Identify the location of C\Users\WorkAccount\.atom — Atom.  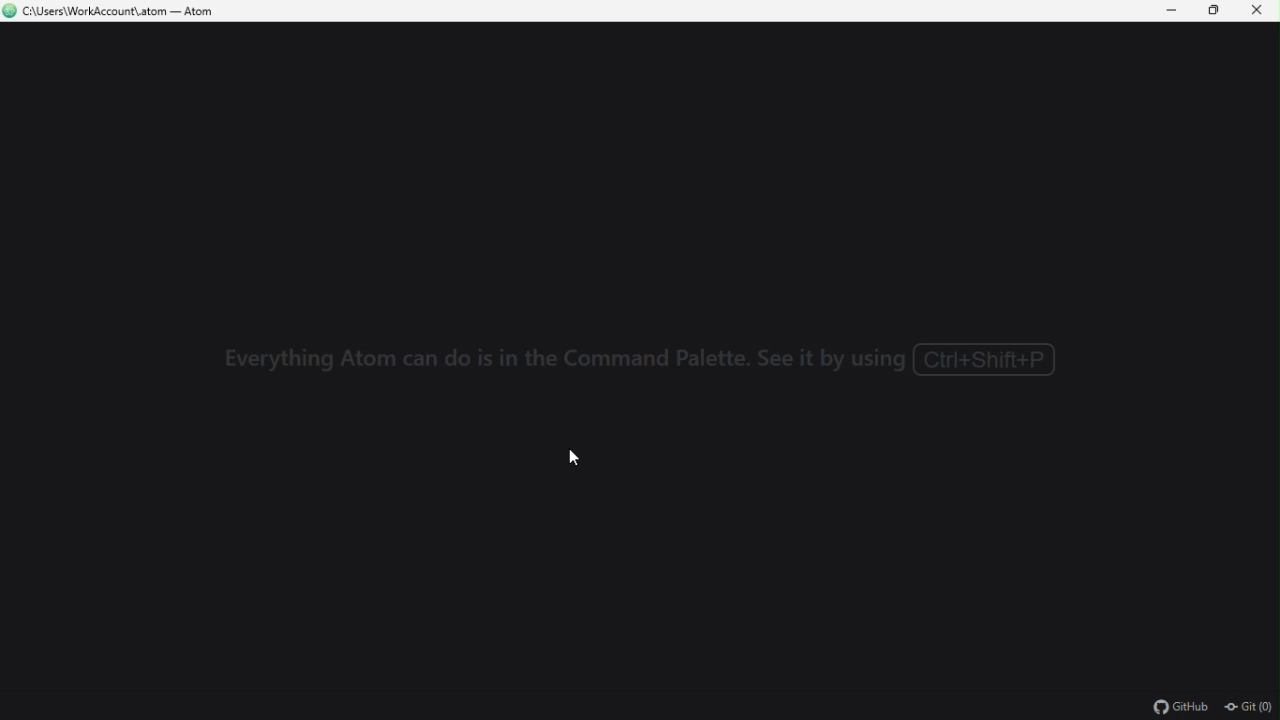
(120, 12).